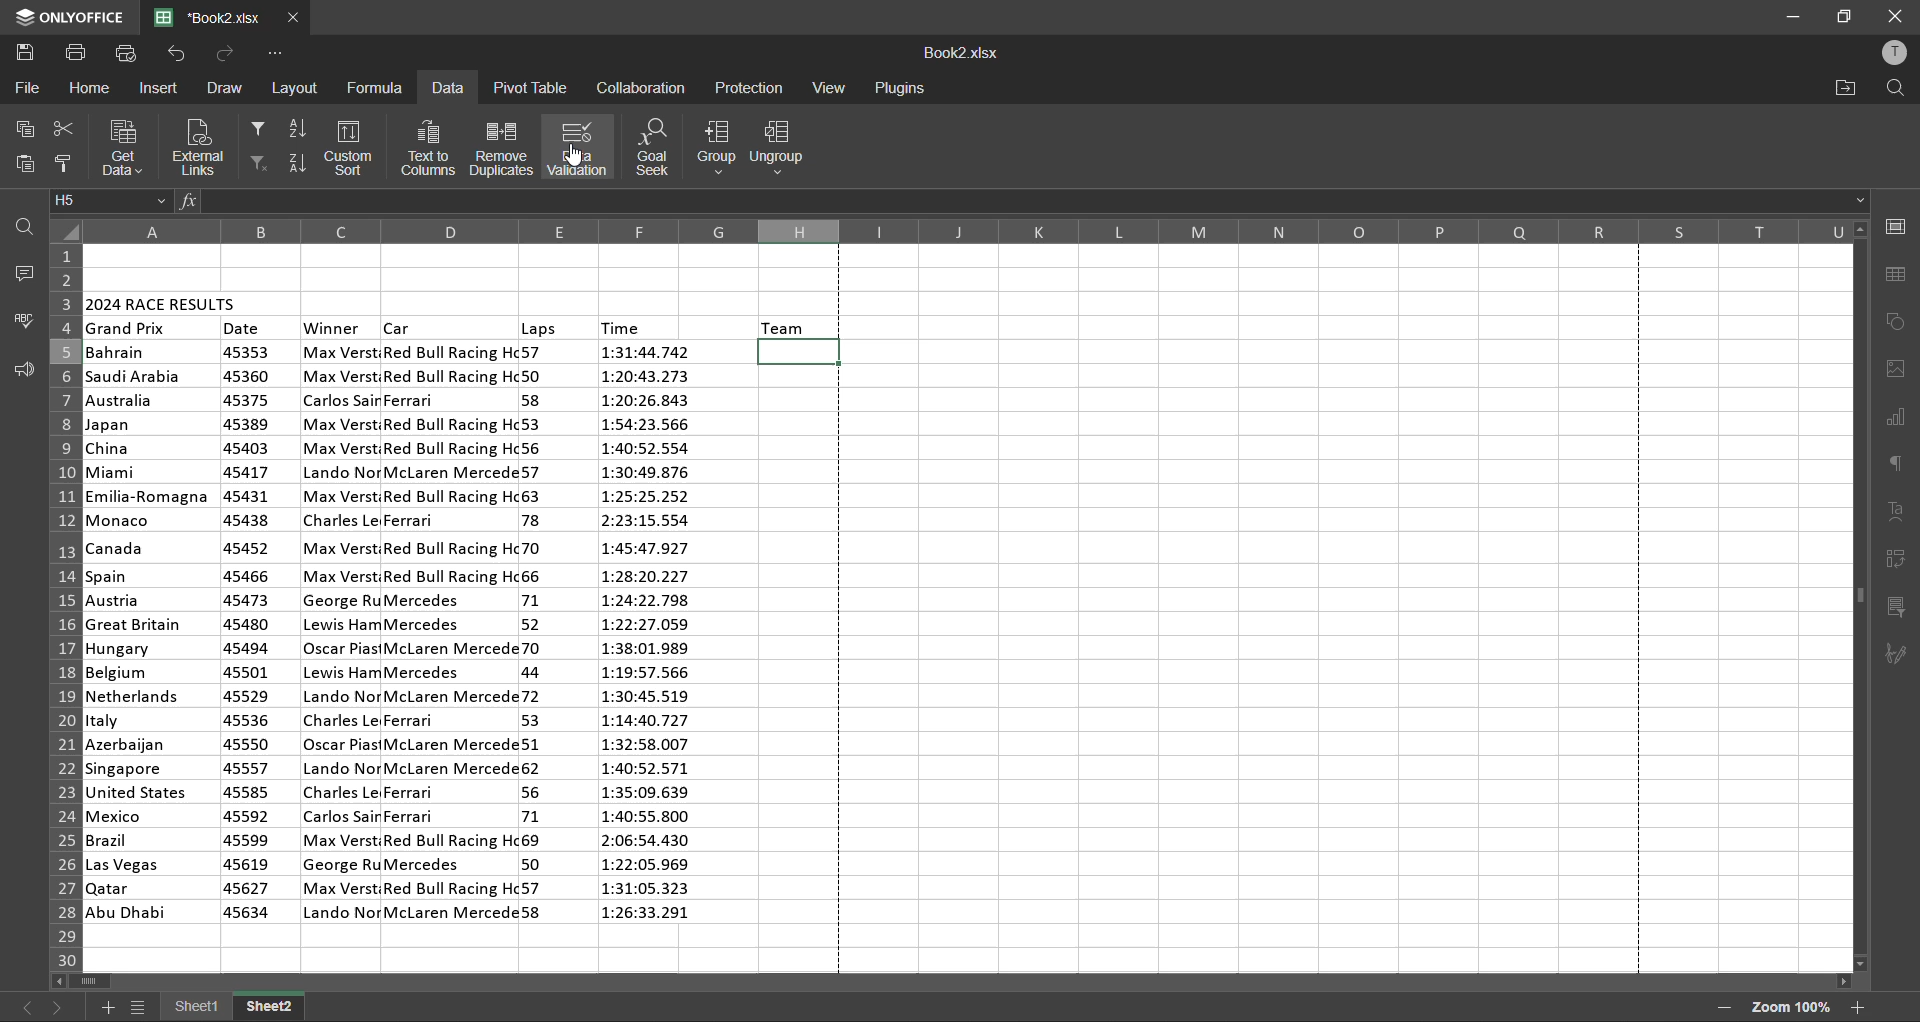  Describe the element at coordinates (243, 328) in the screenshot. I see `date` at that location.